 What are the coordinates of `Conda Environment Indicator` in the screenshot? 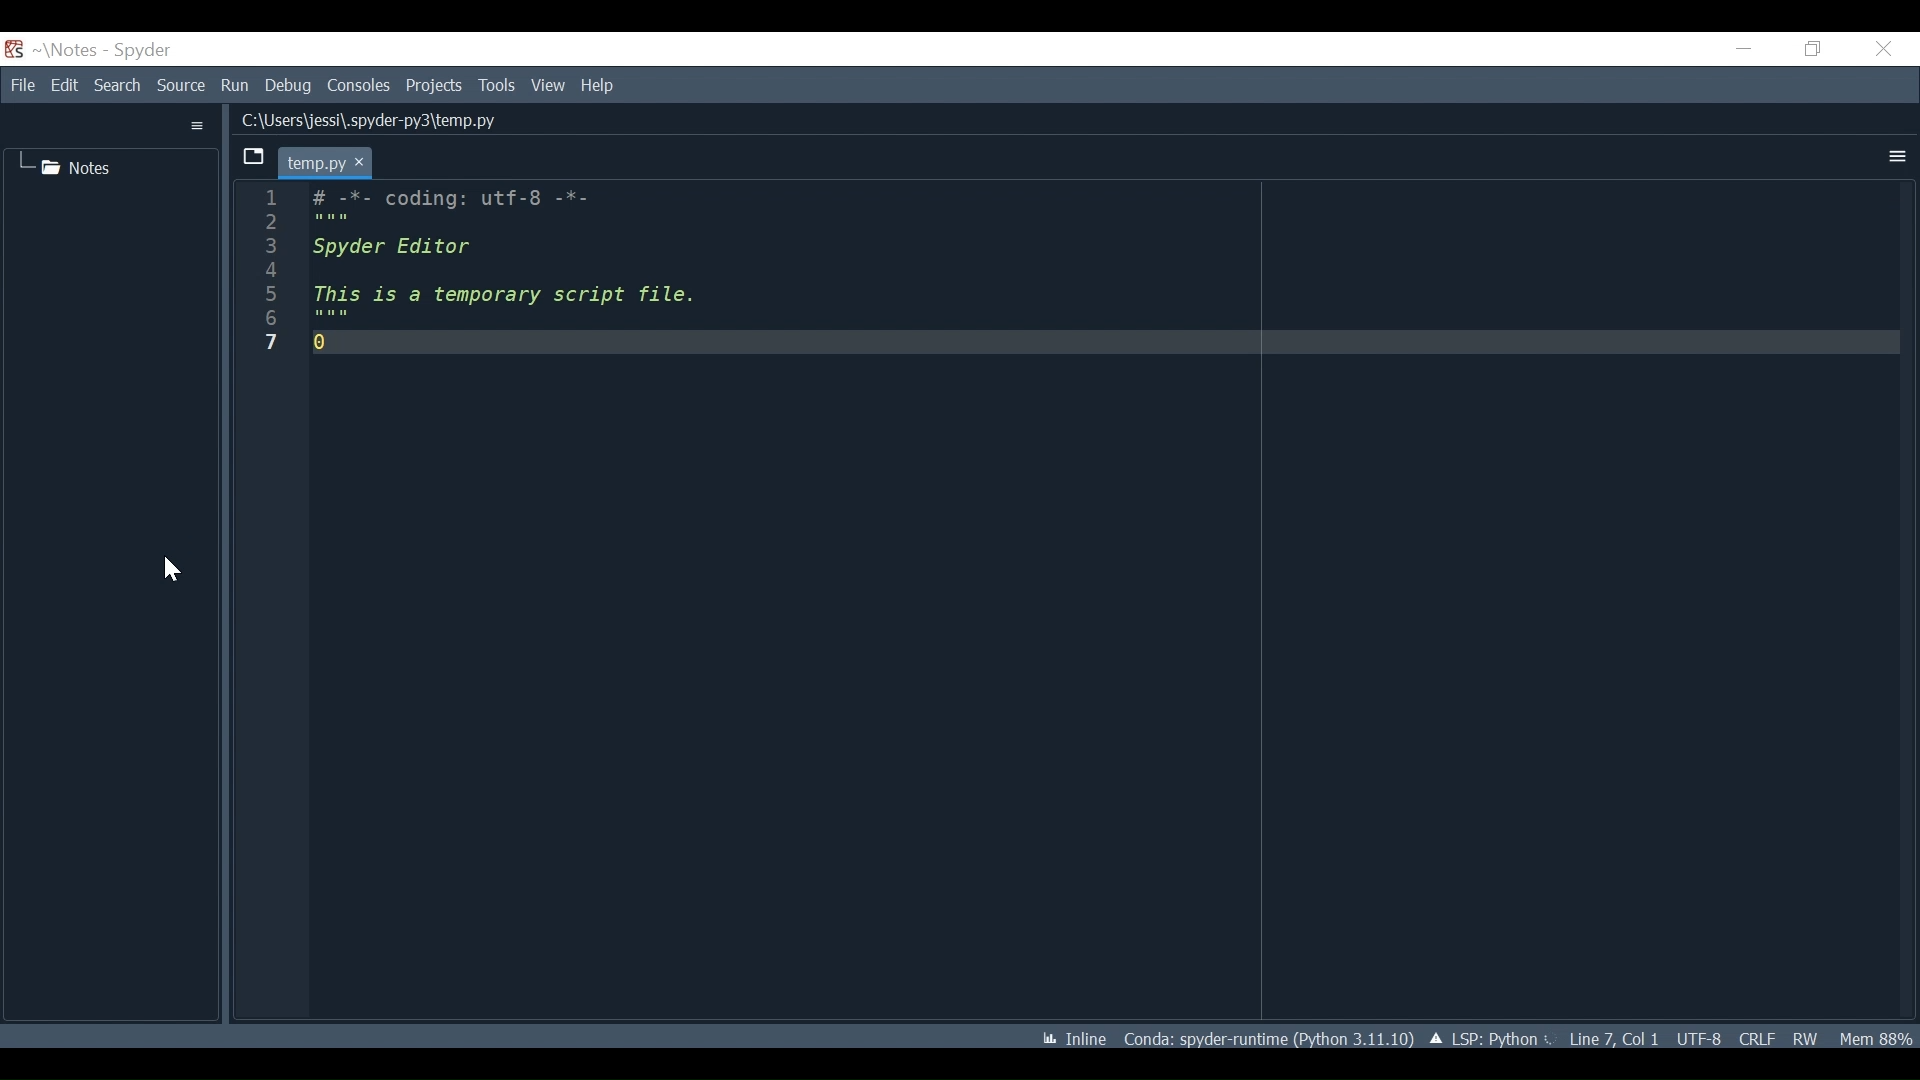 It's located at (1268, 1036).